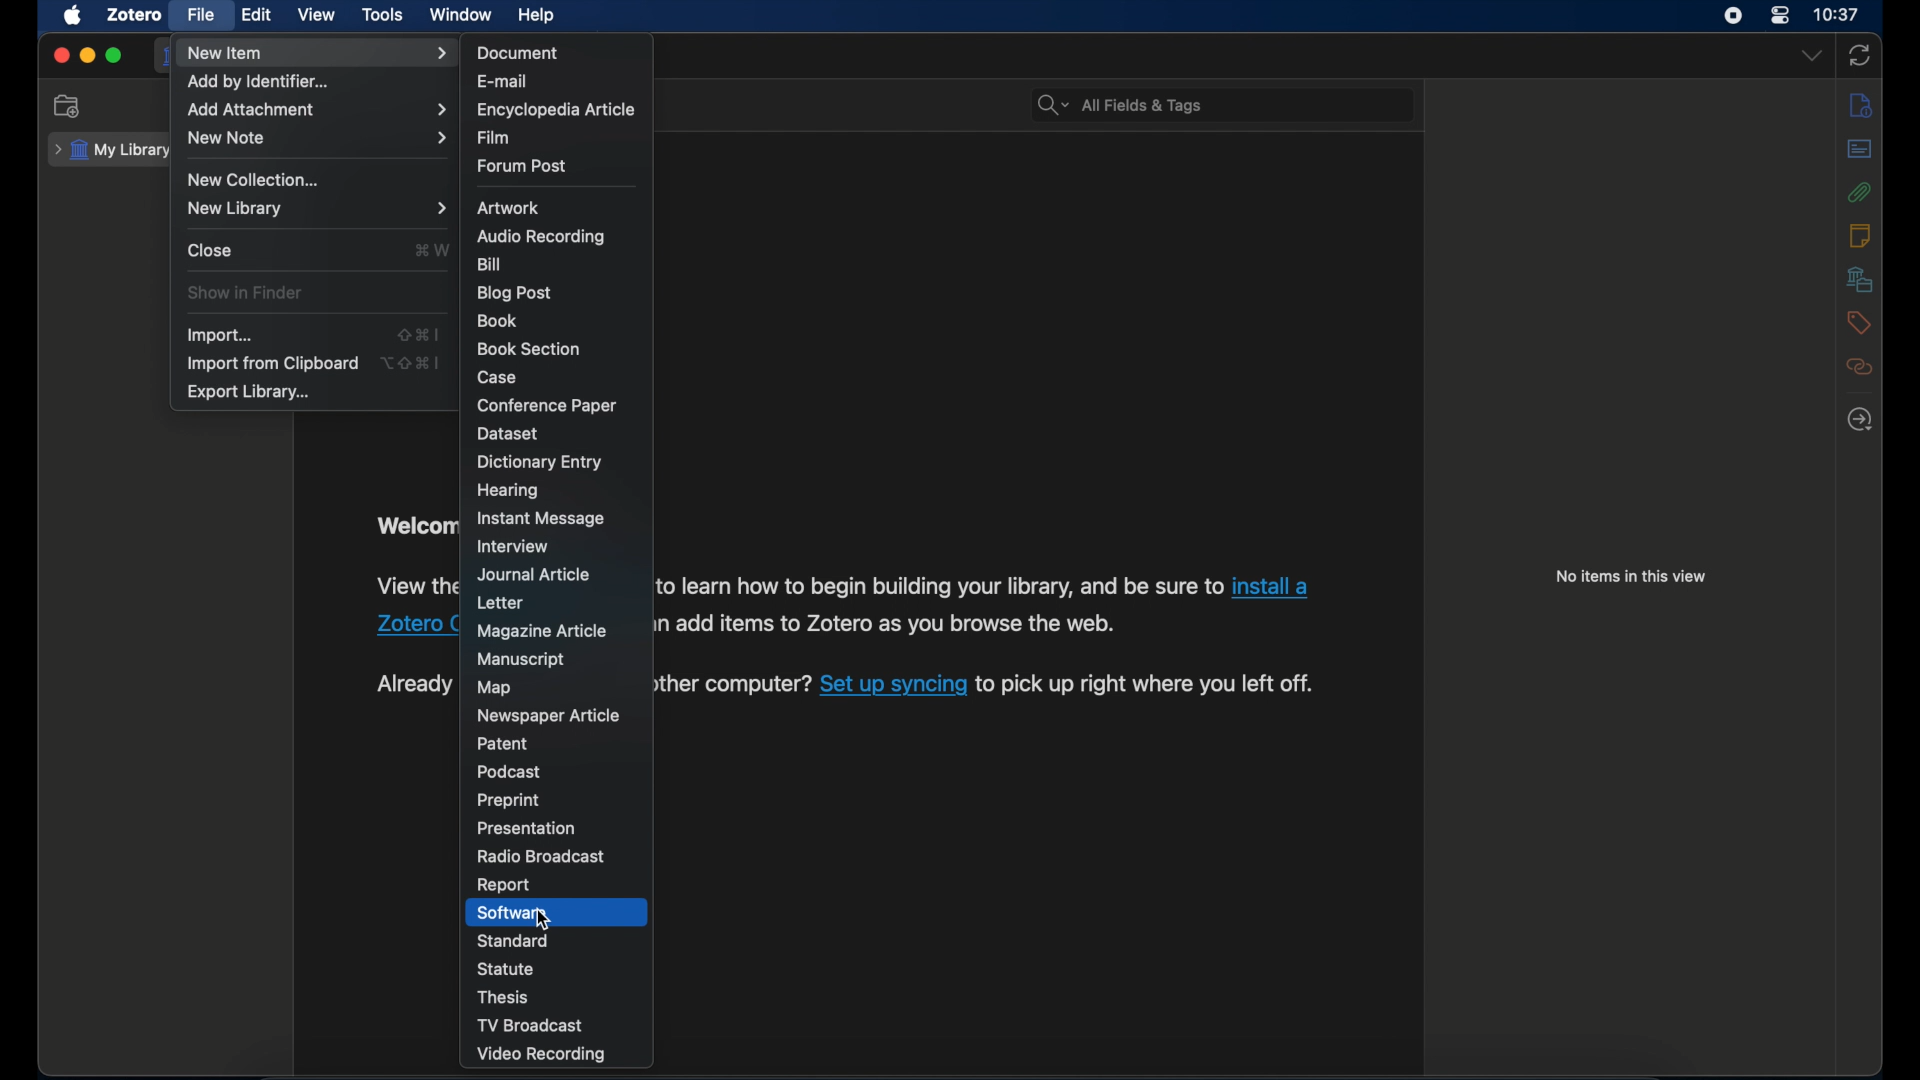  What do you see at coordinates (1859, 234) in the screenshot?
I see `notes` at bounding box center [1859, 234].